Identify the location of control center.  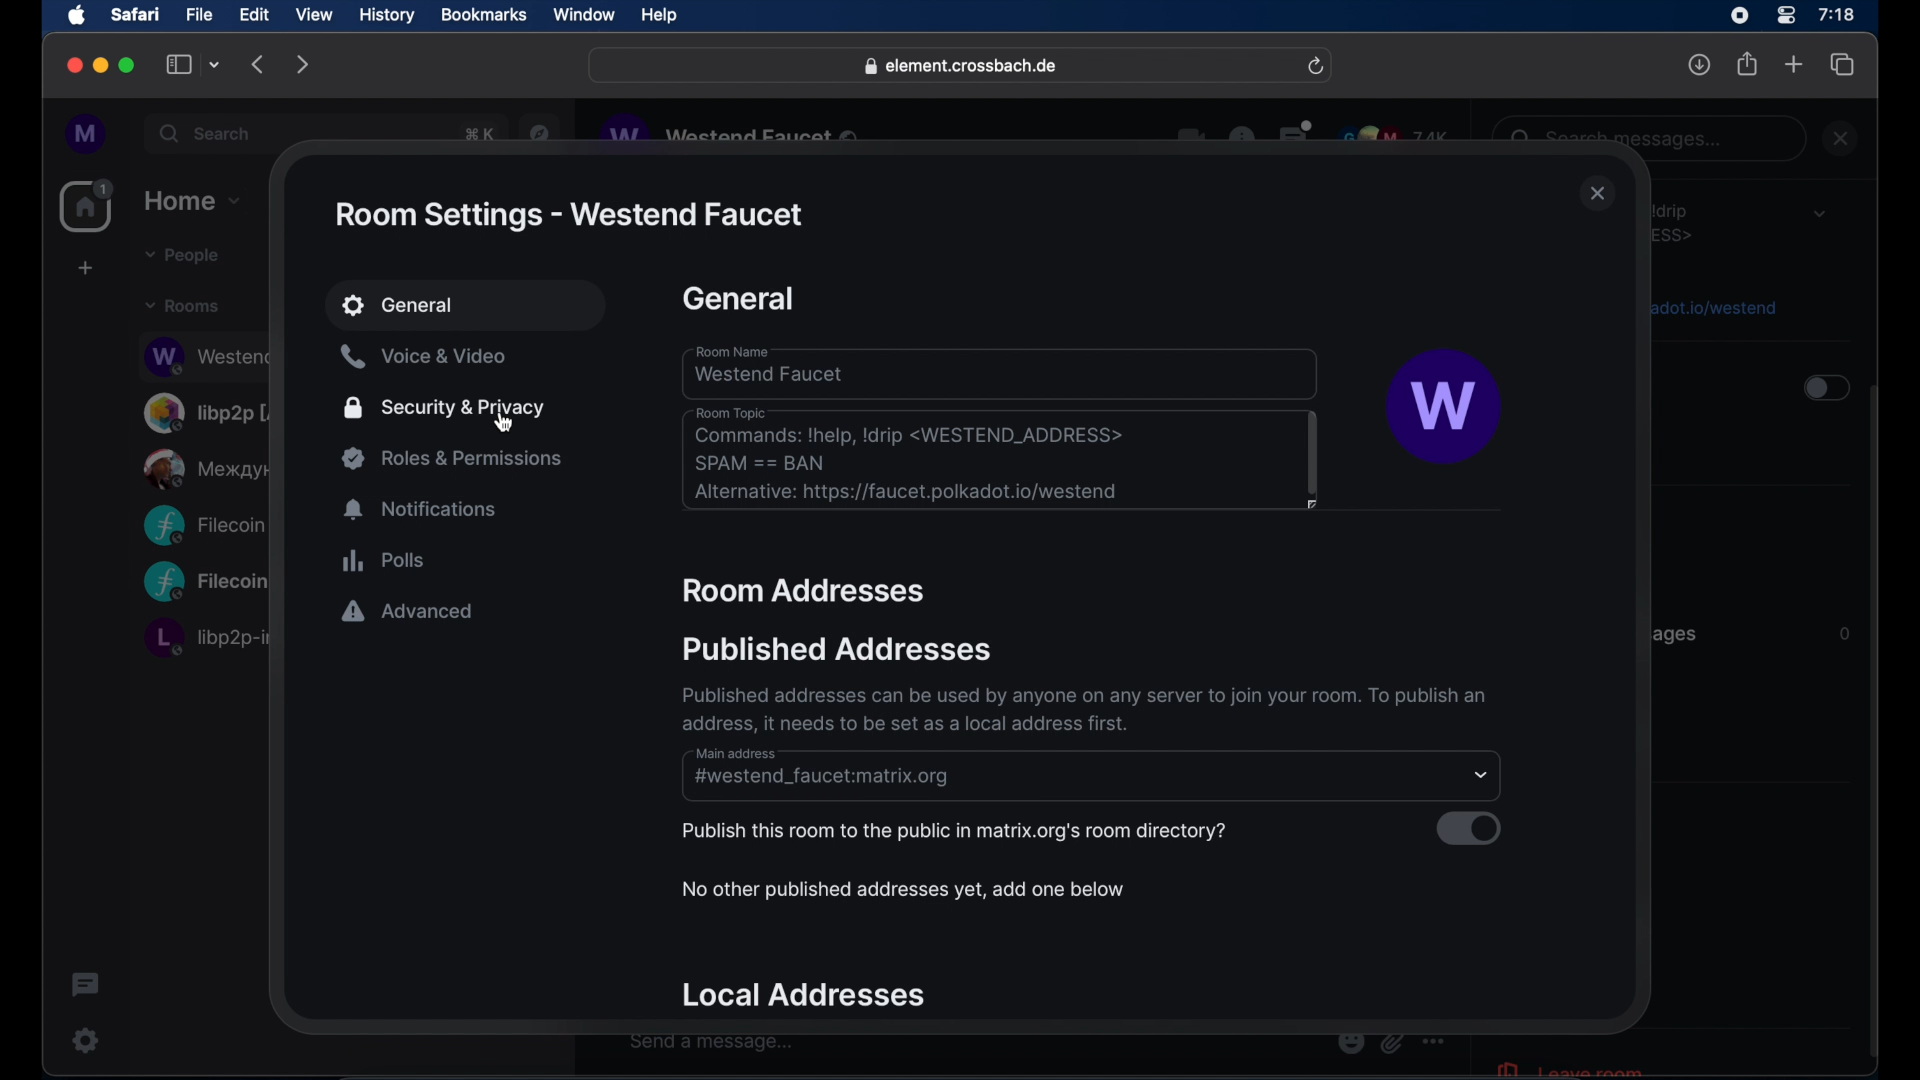
(1784, 16).